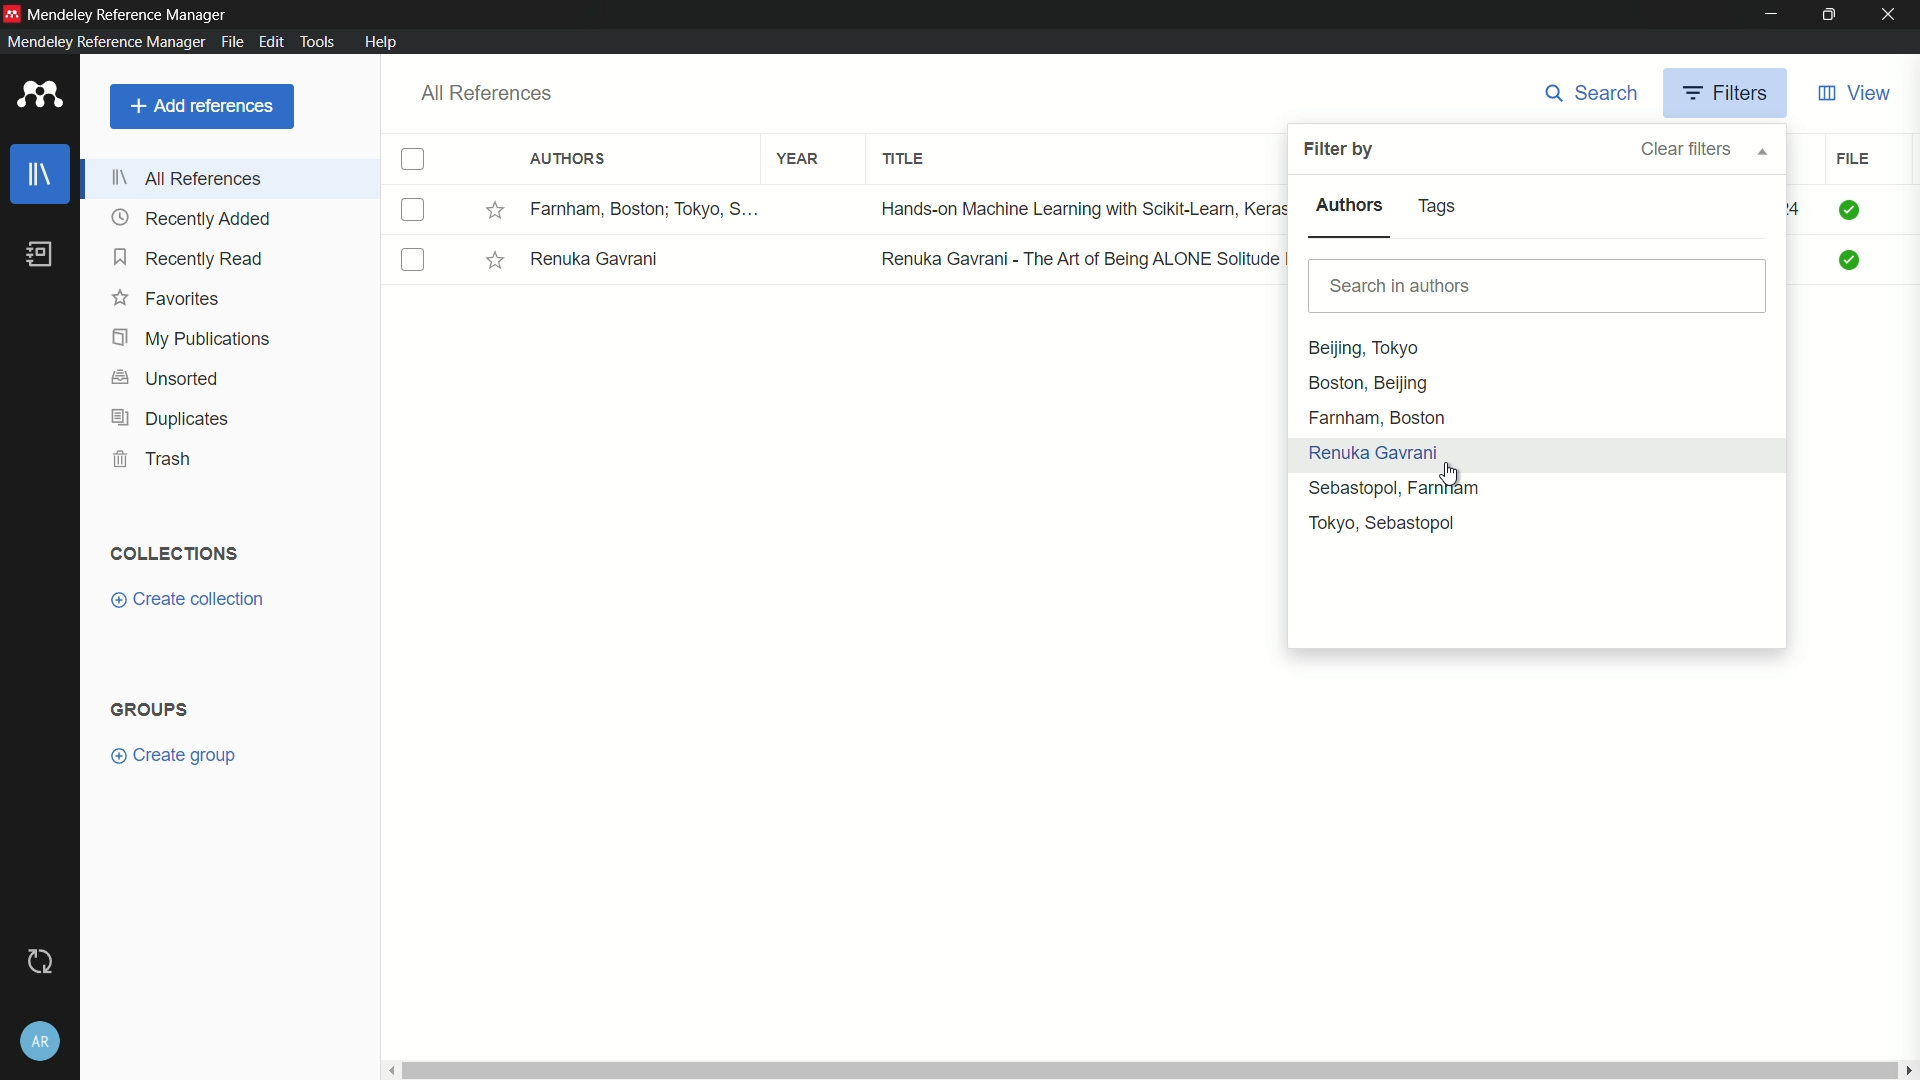 The width and height of the screenshot is (1920, 1080). What do you see at coordinates (203, 106) in the screenshot?
I see `add references` at bounding box center [203, 106].